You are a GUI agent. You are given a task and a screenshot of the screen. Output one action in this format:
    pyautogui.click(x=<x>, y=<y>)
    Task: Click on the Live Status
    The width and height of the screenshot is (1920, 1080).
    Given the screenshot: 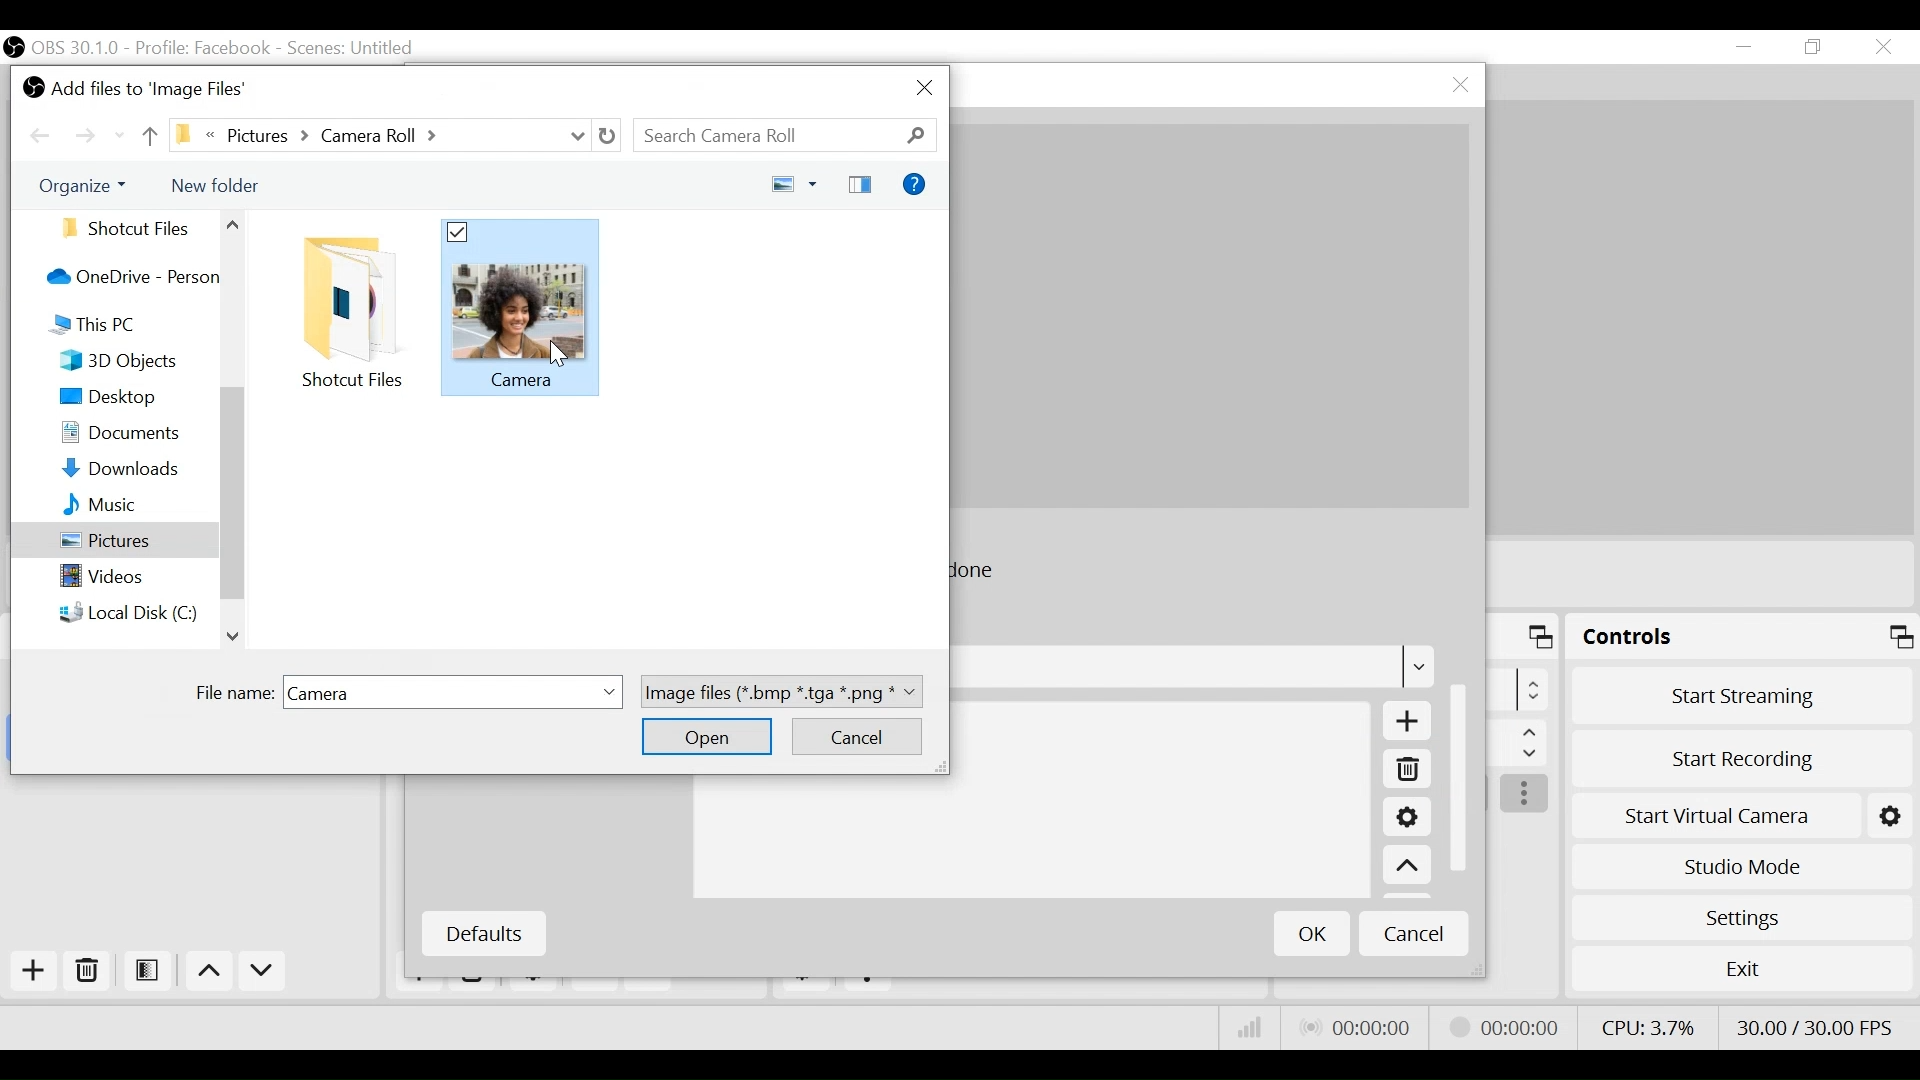 What is the action you would take?
    pyautogui.click(x=1354, y=1028)
    